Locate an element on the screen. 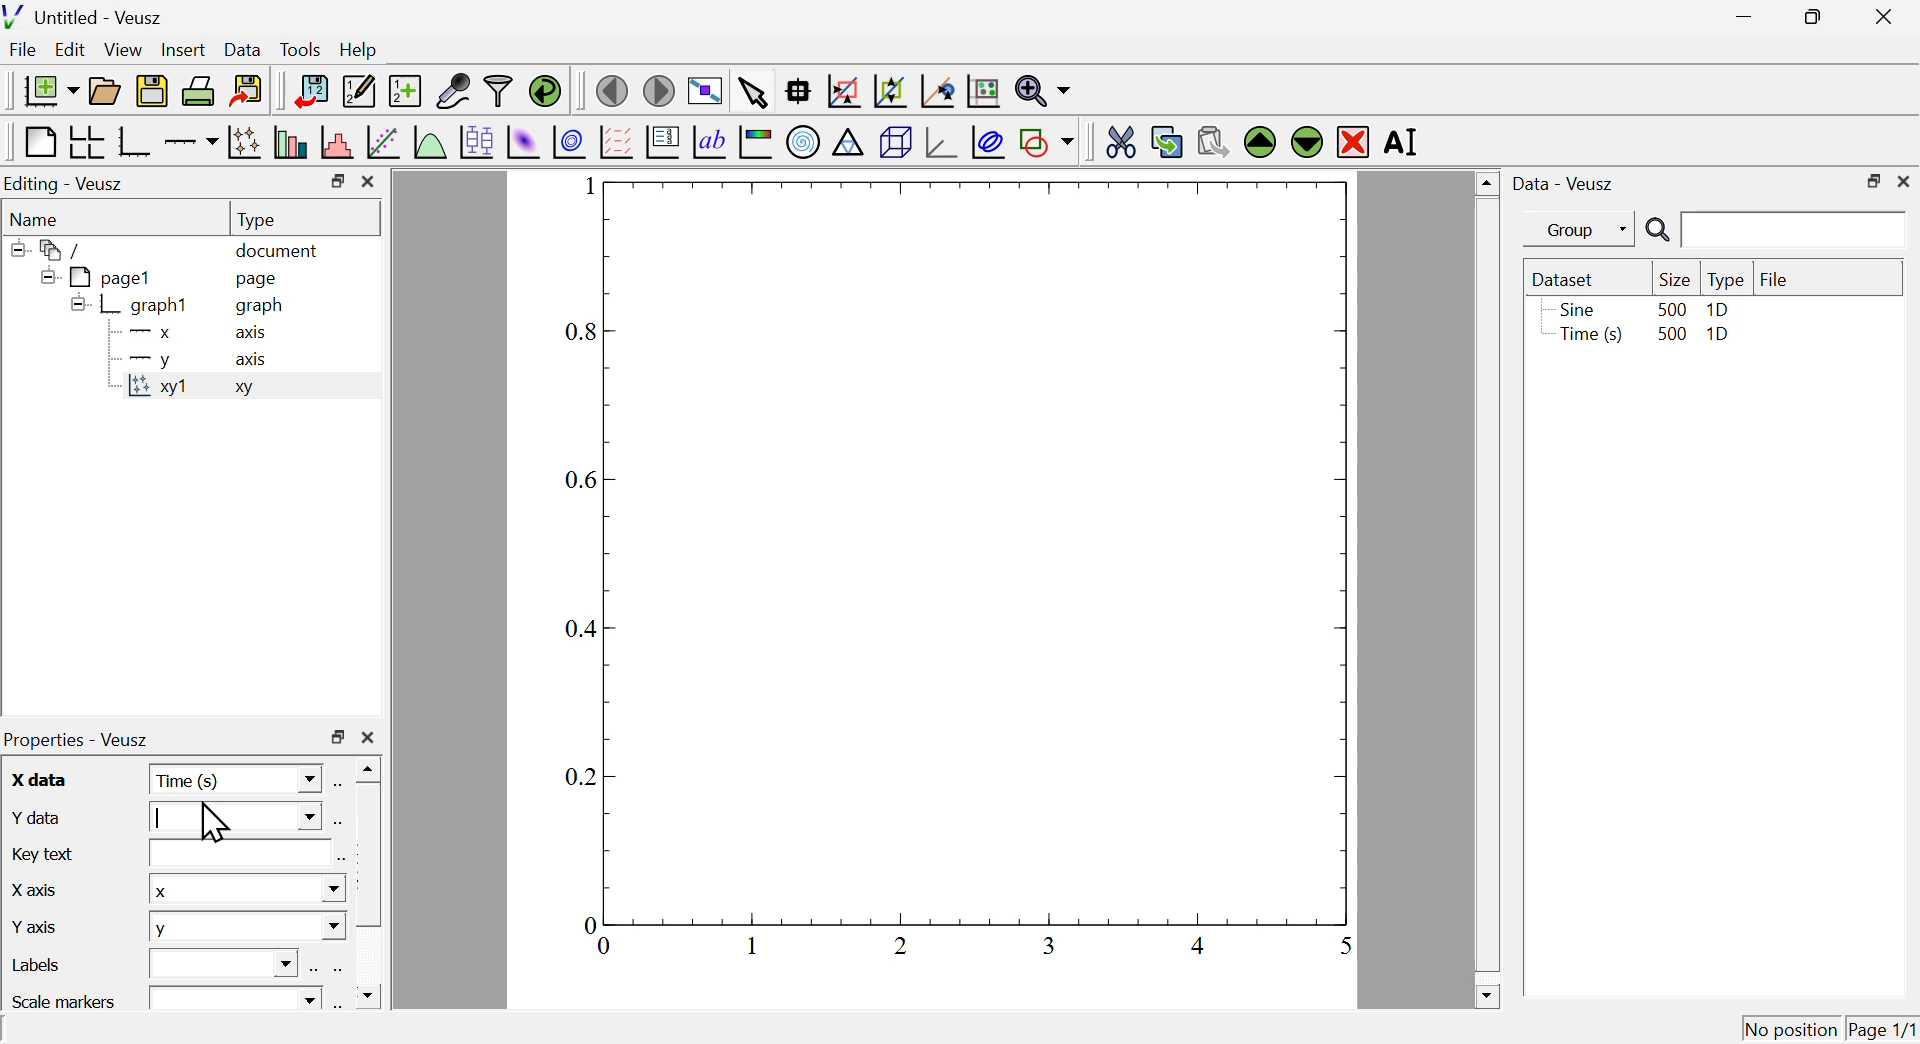  0 is located at coordinates (607, 947).